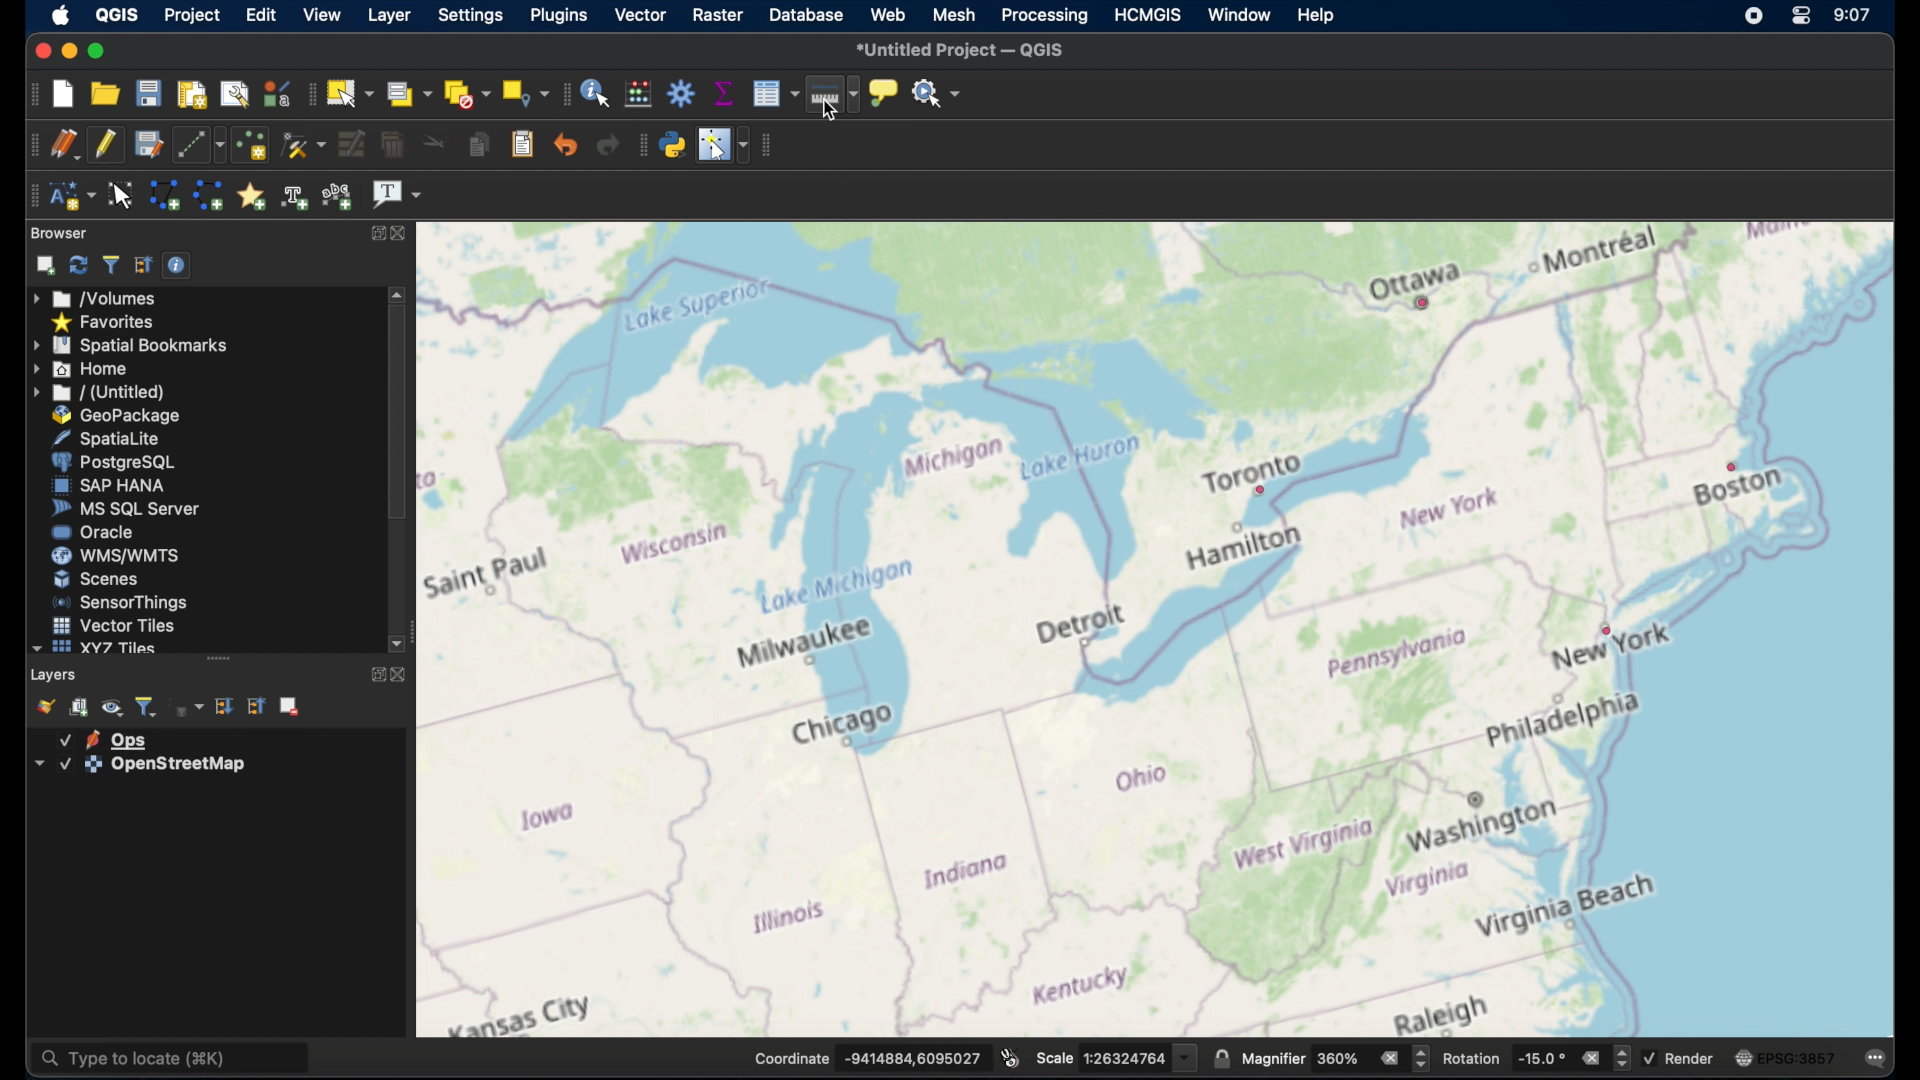 This screenshot has width=1920, height=1080. What do you see at coordinates (1732, 466) in the screenshot?
I see `point feature` at bounding box center [1732, 466].